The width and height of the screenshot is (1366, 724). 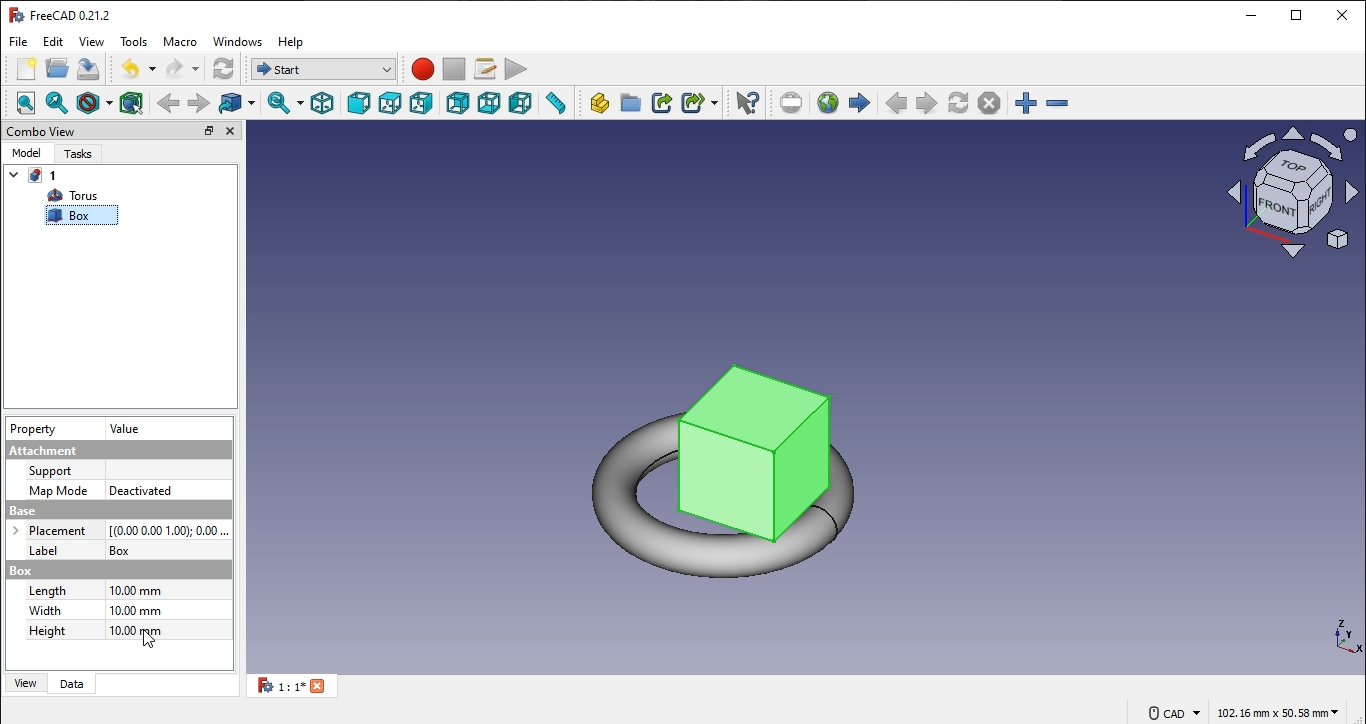 What do you see at coordinates (57, 67) in the screenshot?
I see `open file` at bounding box center [57, 67].